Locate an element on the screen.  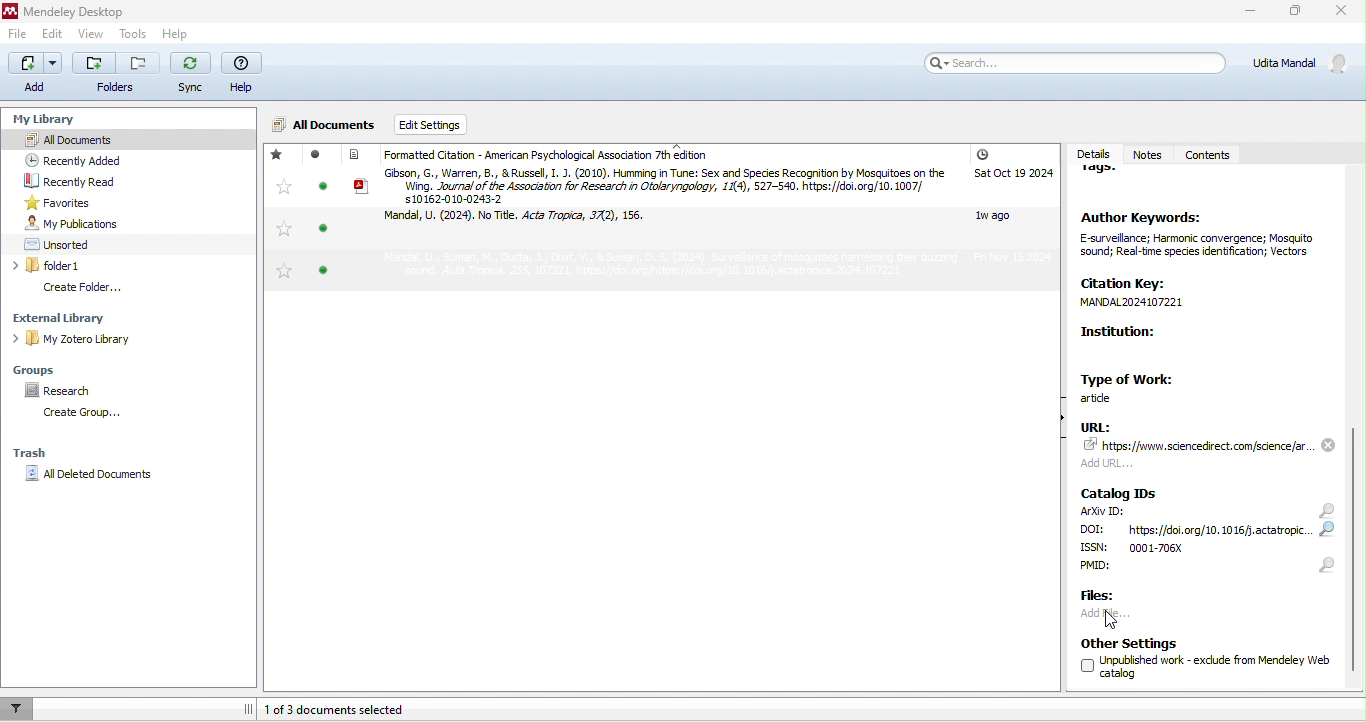
article by Mandal et al, 2024 is located at coordinates (525, 221).